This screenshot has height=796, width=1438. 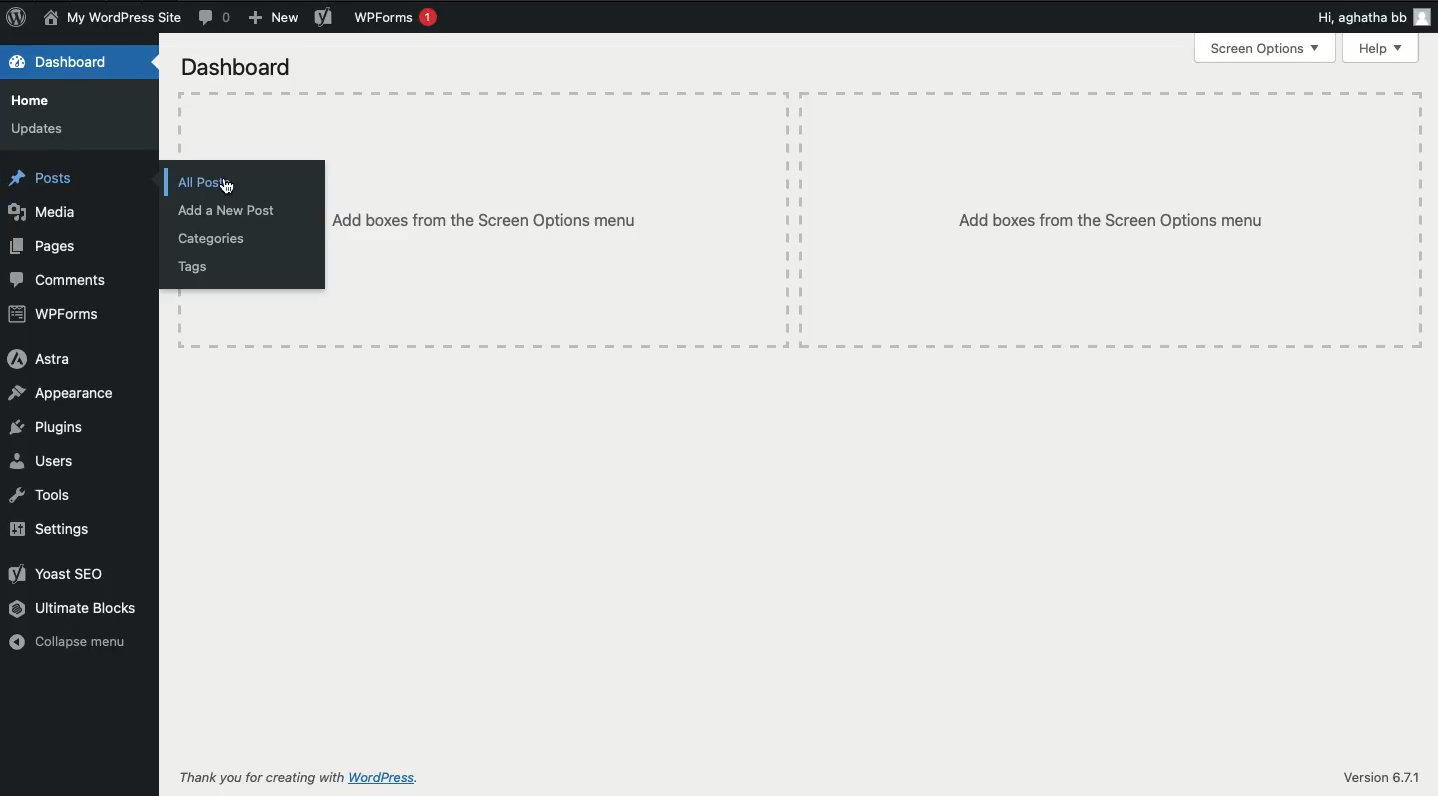 I want to click on Comments, so click(x=59, y=282).